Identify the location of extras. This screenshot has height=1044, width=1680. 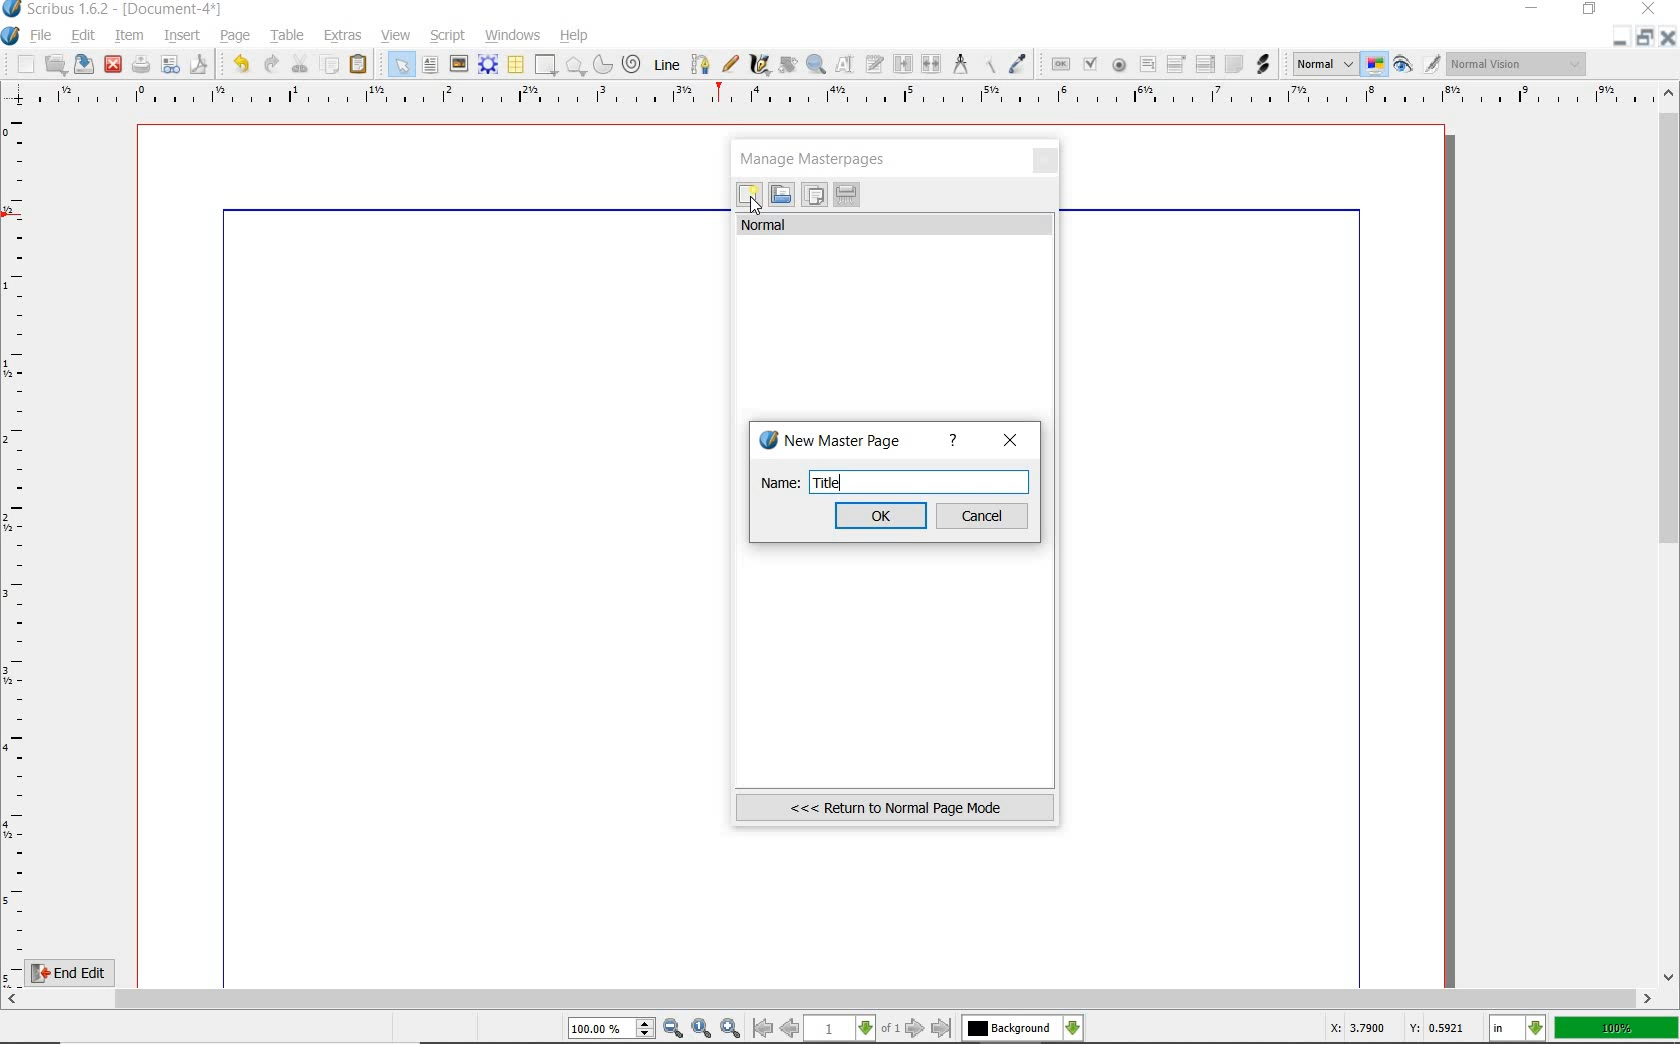
(344, 36).